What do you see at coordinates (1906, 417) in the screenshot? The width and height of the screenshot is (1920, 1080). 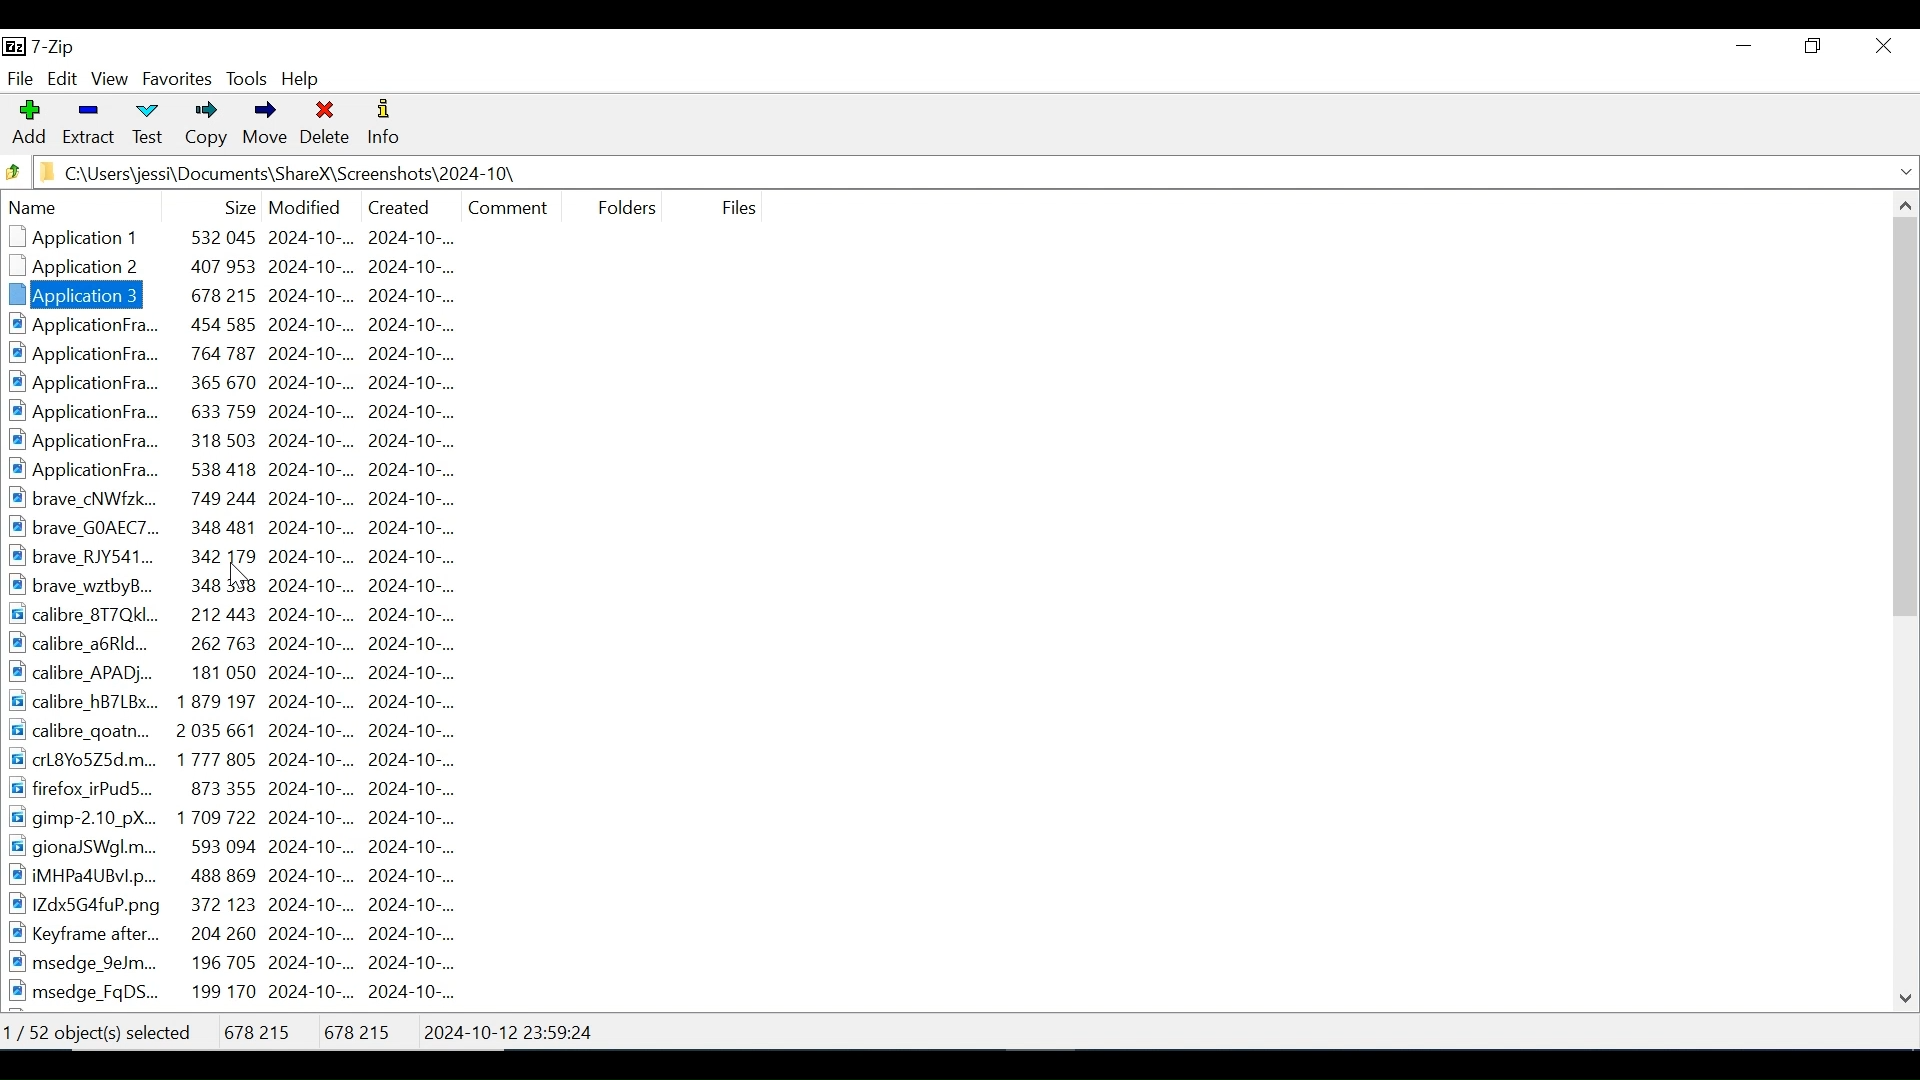 I see `Vertical Scroll bar` at bounding box center [1906, 417].